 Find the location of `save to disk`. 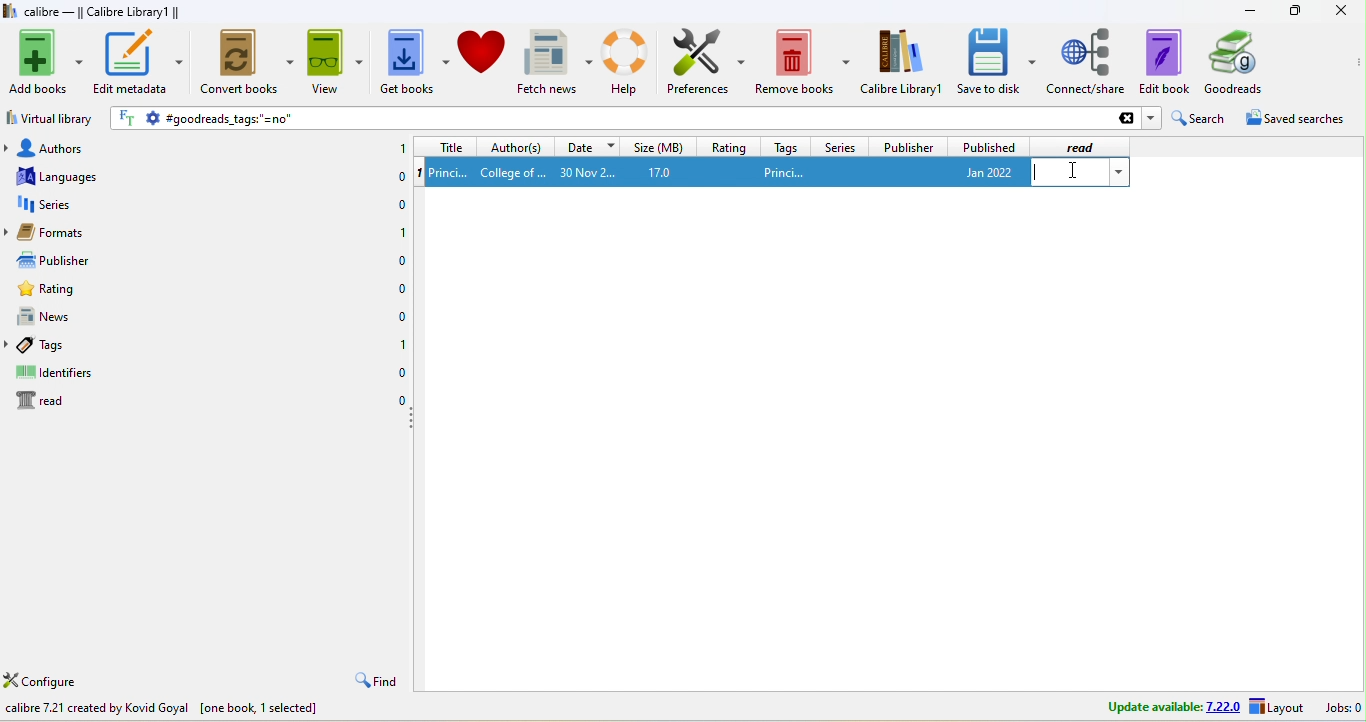

save to disk is located at coordinates (996, 62).